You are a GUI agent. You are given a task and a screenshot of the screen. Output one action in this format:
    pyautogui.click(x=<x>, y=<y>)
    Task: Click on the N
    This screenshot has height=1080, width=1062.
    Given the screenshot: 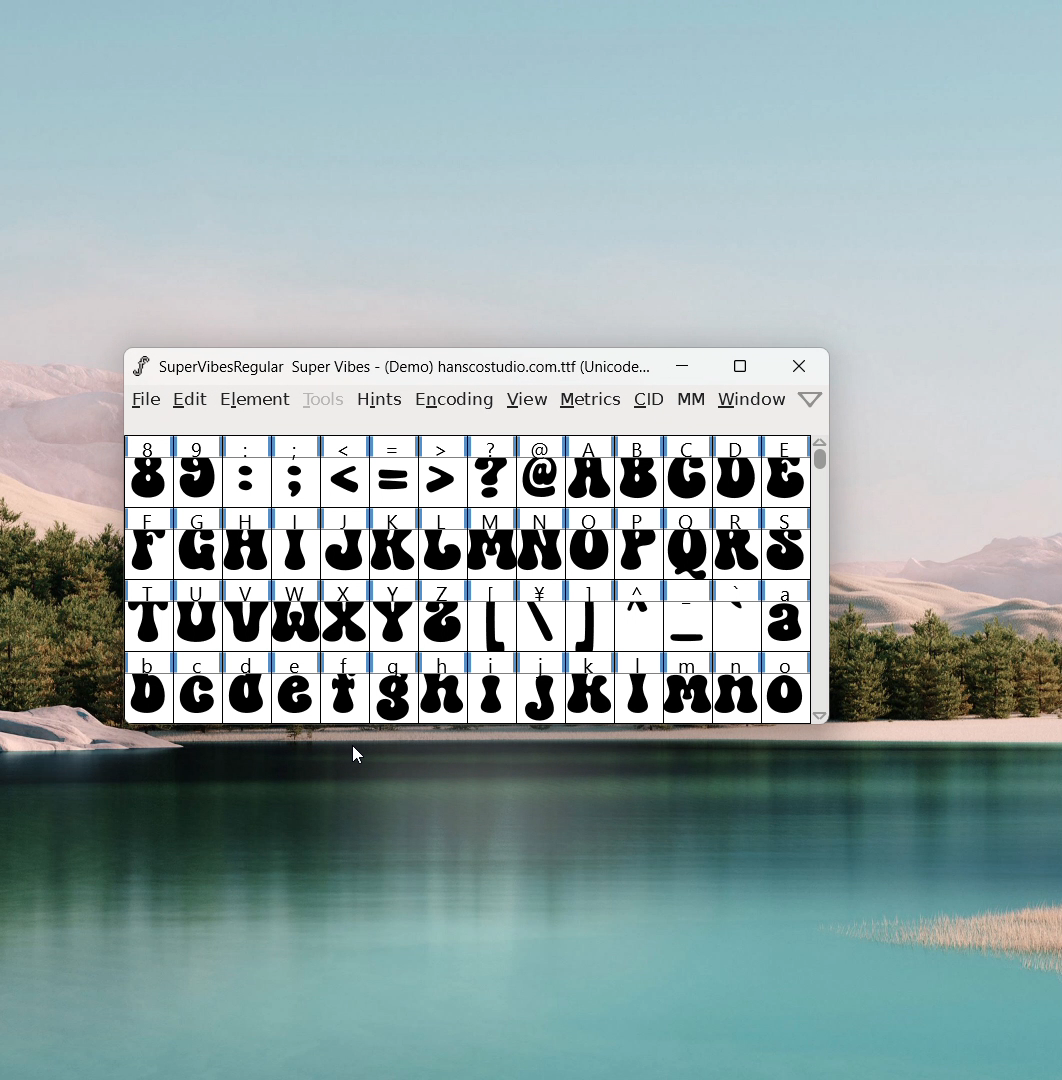 What is the action you would take?
    pyautogui.click(x=541, y=543)
    